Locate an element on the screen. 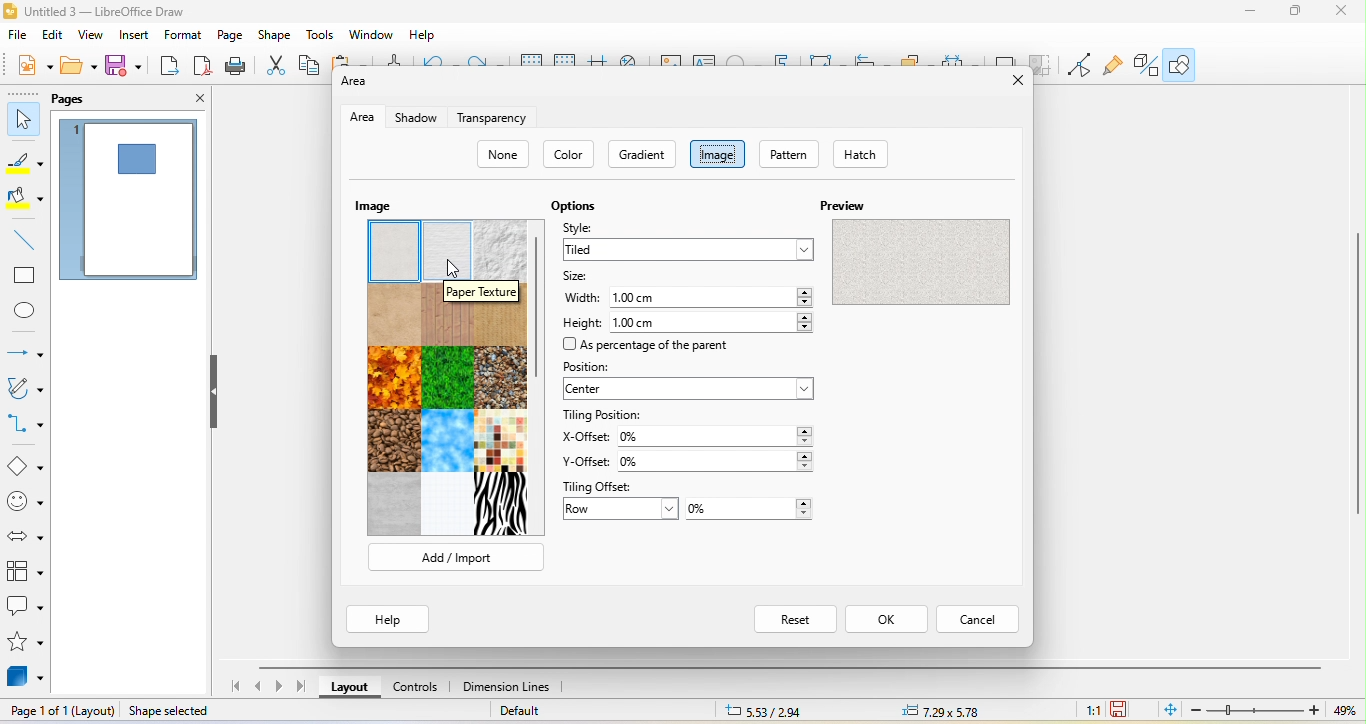 The height and width of the screenshot is (724, 1366). maximize is located at coordinates (1296, 13).